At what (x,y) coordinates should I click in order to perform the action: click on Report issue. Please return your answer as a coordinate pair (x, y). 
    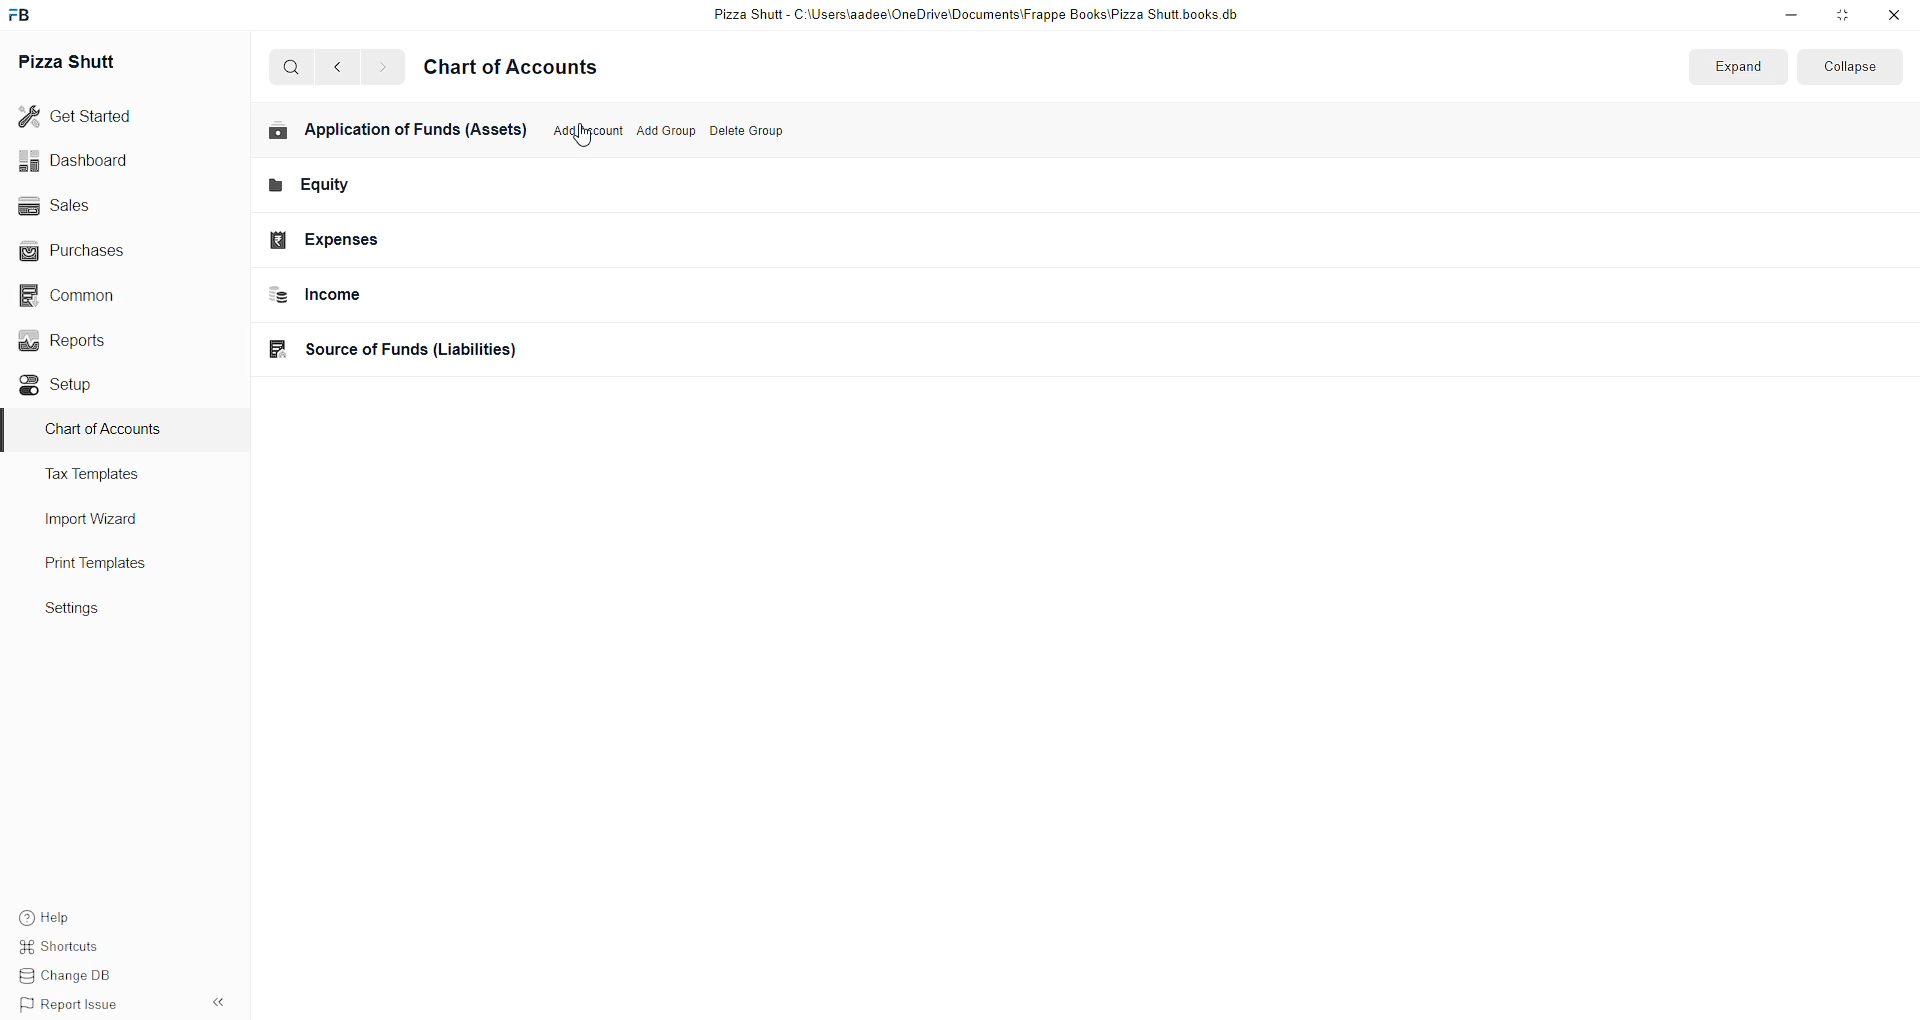
    Looking at the image, I should click on (71, 1007).